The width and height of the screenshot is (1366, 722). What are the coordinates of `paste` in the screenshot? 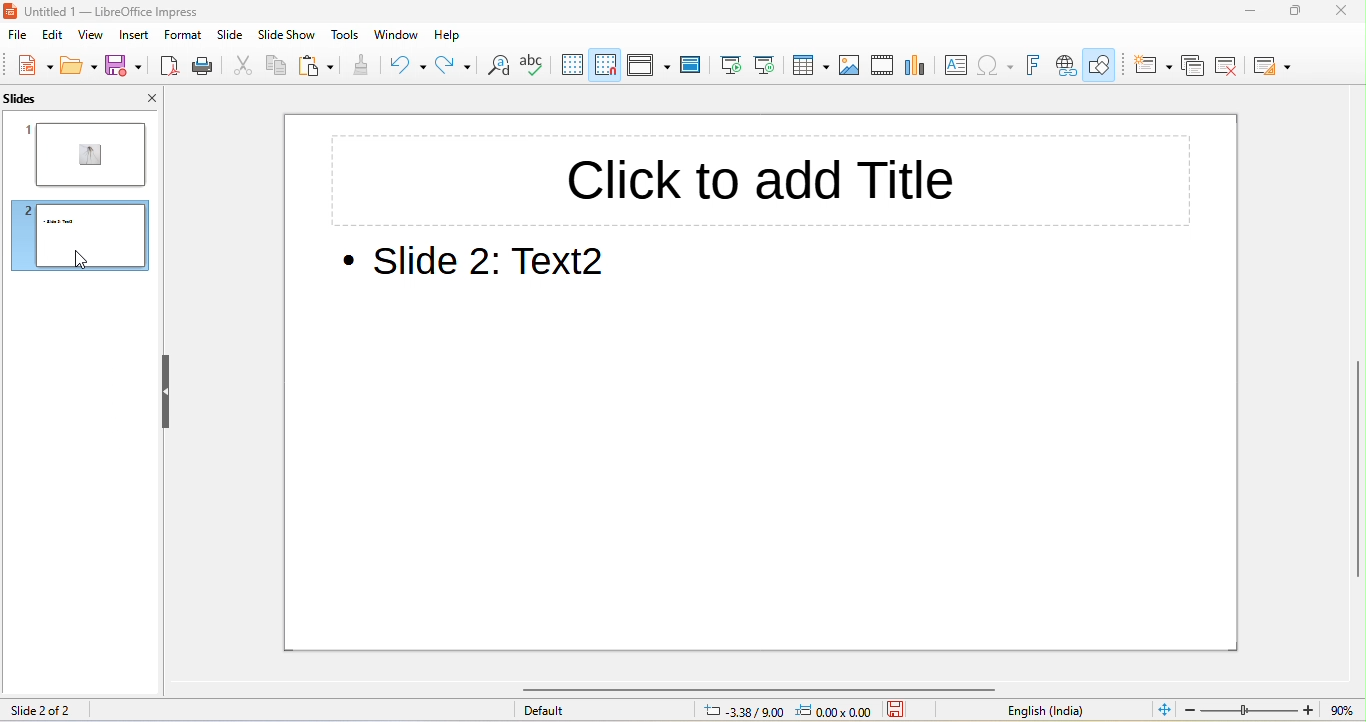 It's located at (320, 66).